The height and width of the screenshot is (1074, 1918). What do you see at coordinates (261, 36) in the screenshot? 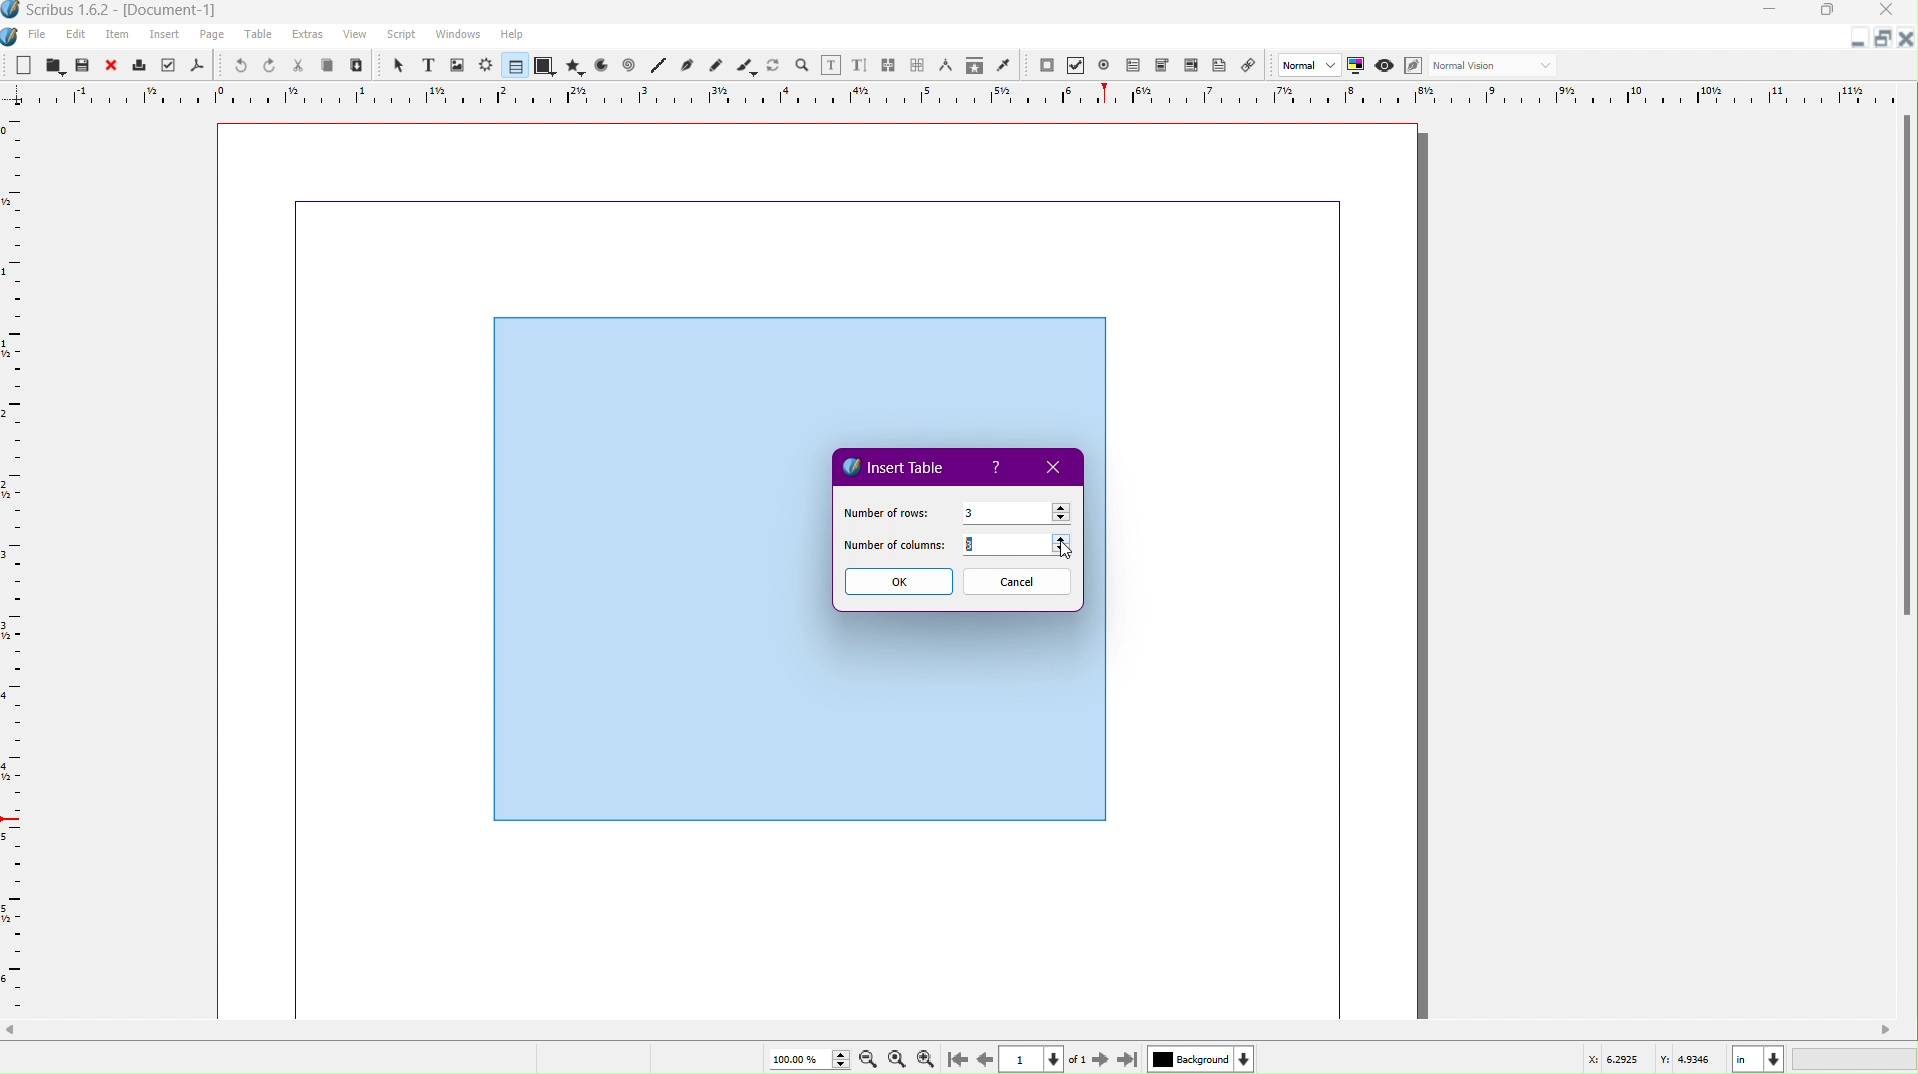
I see `Table` at bounding box center [261, 36].